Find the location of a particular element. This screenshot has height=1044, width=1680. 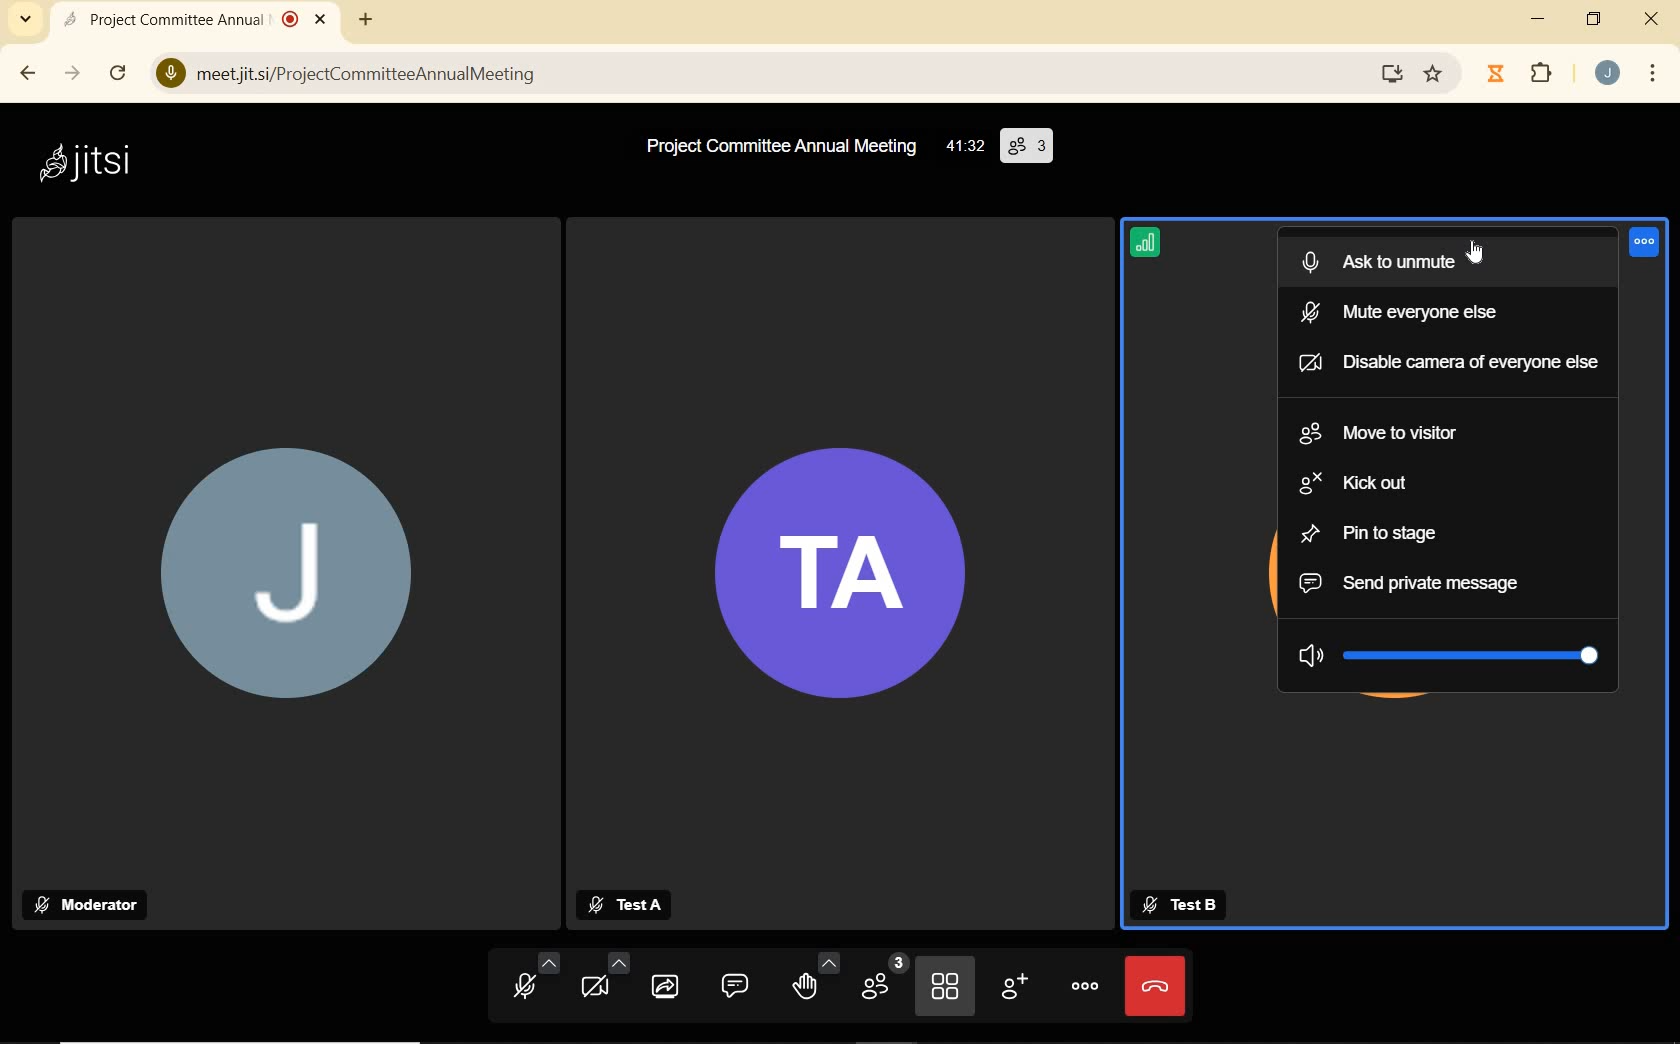

End call is located at coordinates (1156, 987).